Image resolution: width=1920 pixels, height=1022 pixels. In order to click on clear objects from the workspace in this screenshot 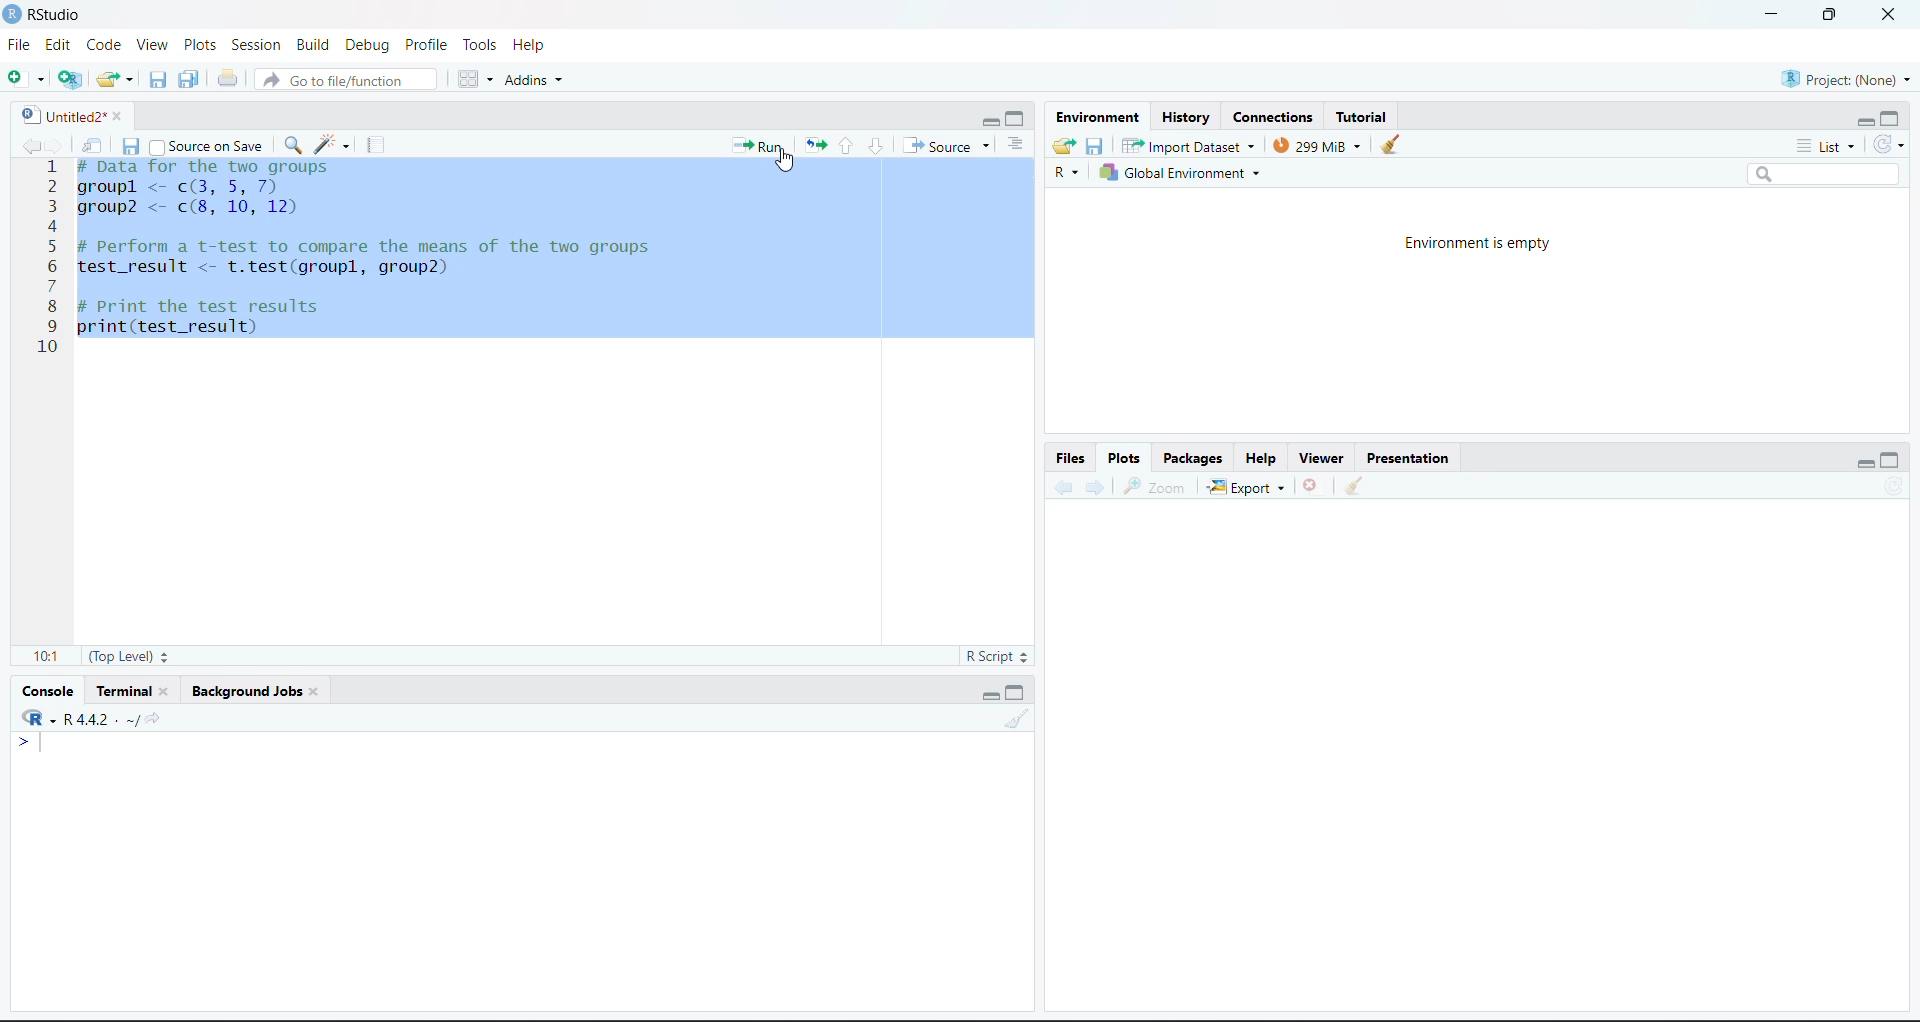, I will do `click(1391, 143)`.